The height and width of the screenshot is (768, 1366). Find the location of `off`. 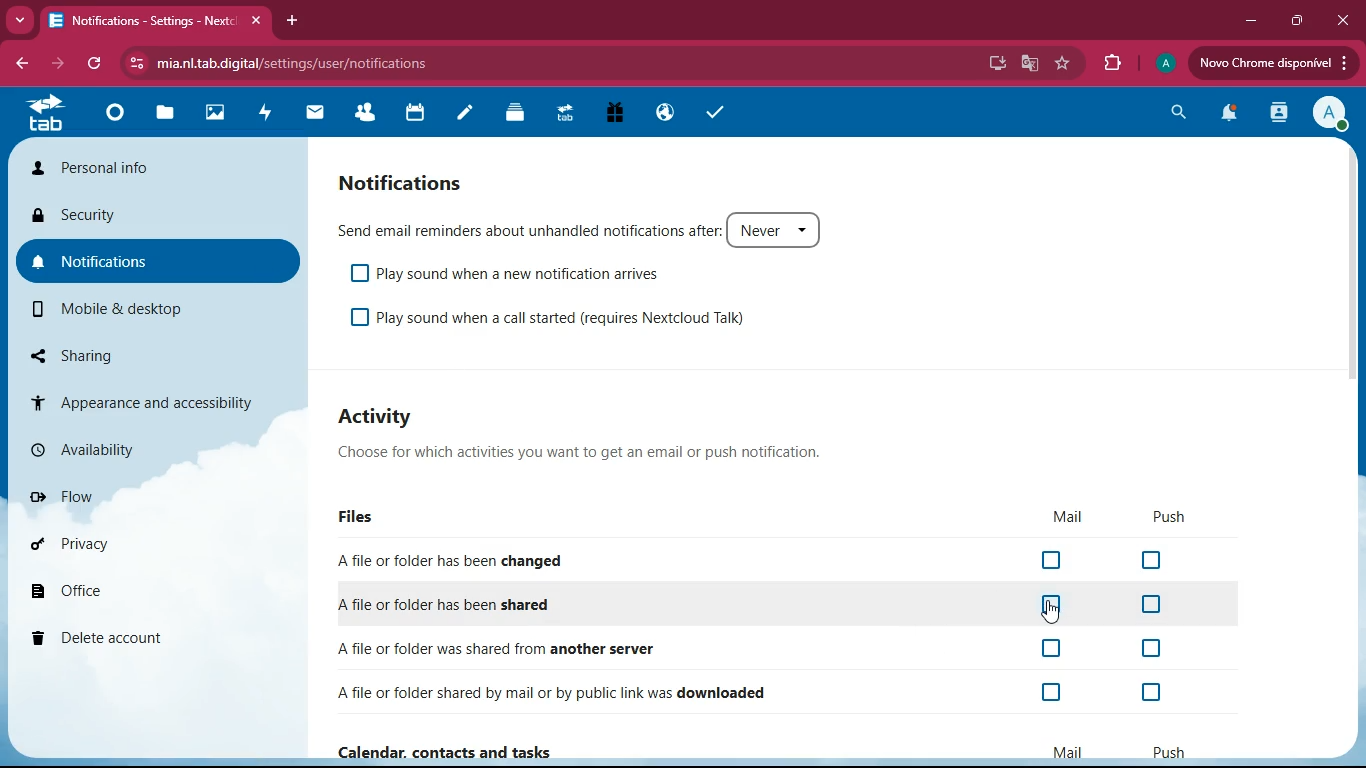

off is located at coordinates (1154, 560).